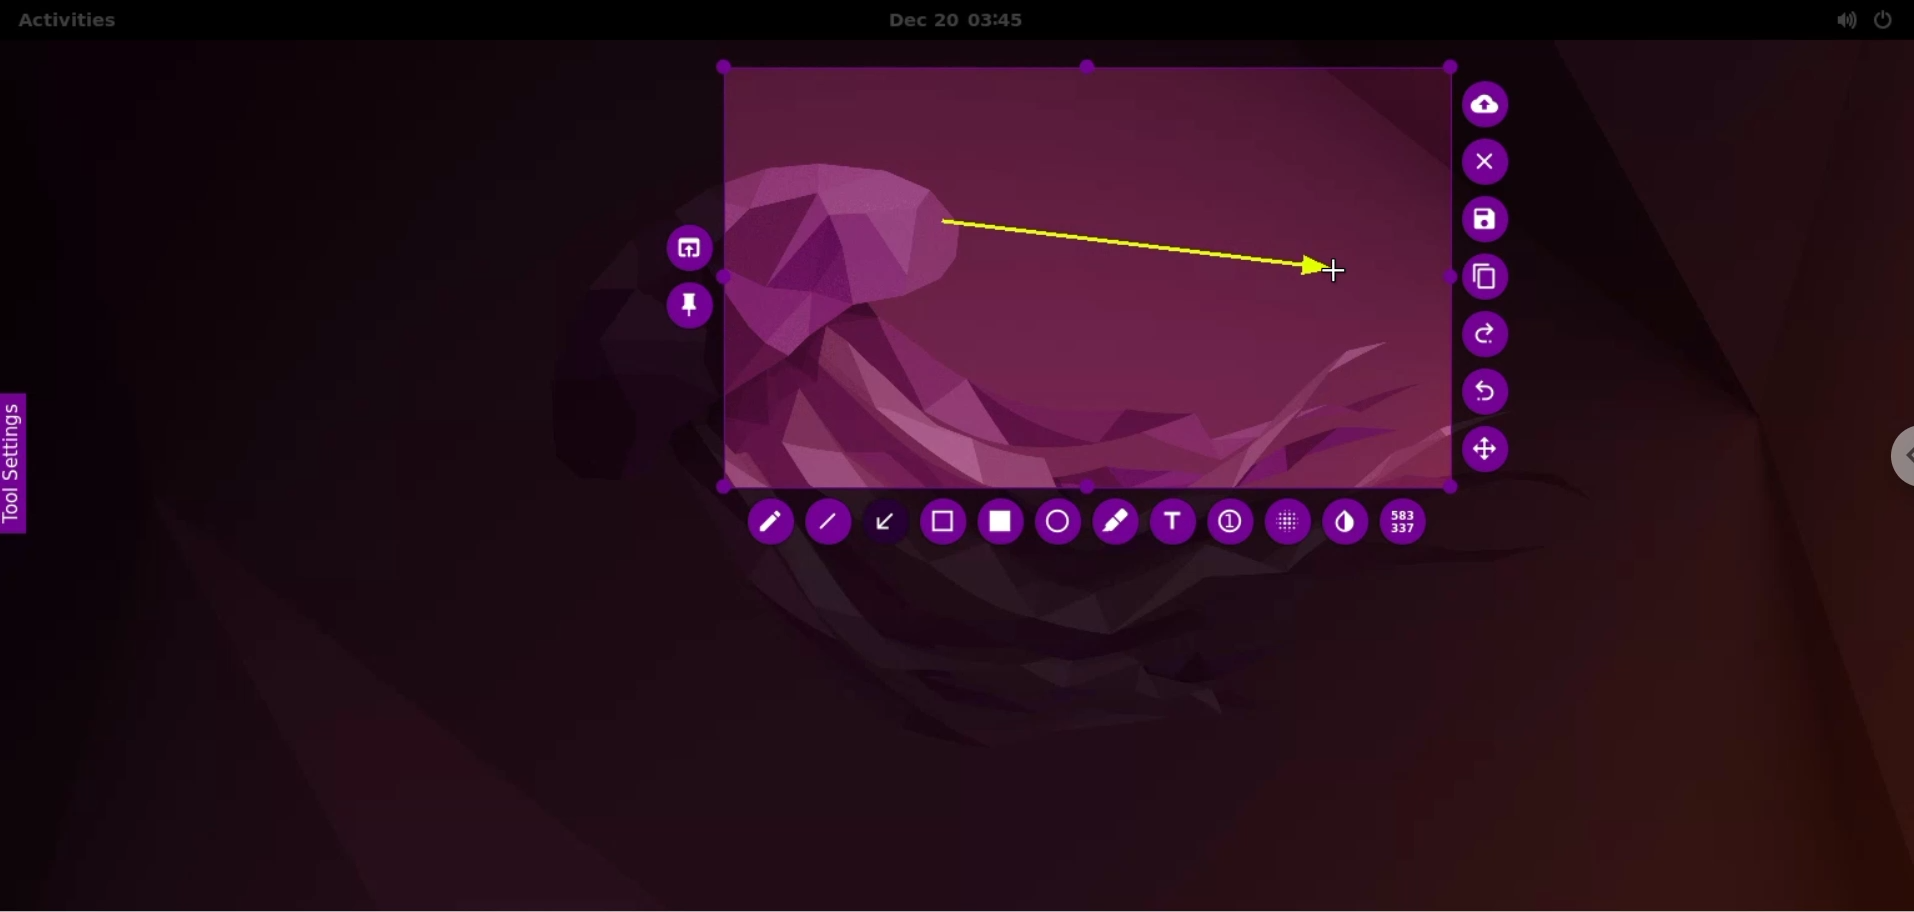  I want to click on cursor, so click(1351, 275).